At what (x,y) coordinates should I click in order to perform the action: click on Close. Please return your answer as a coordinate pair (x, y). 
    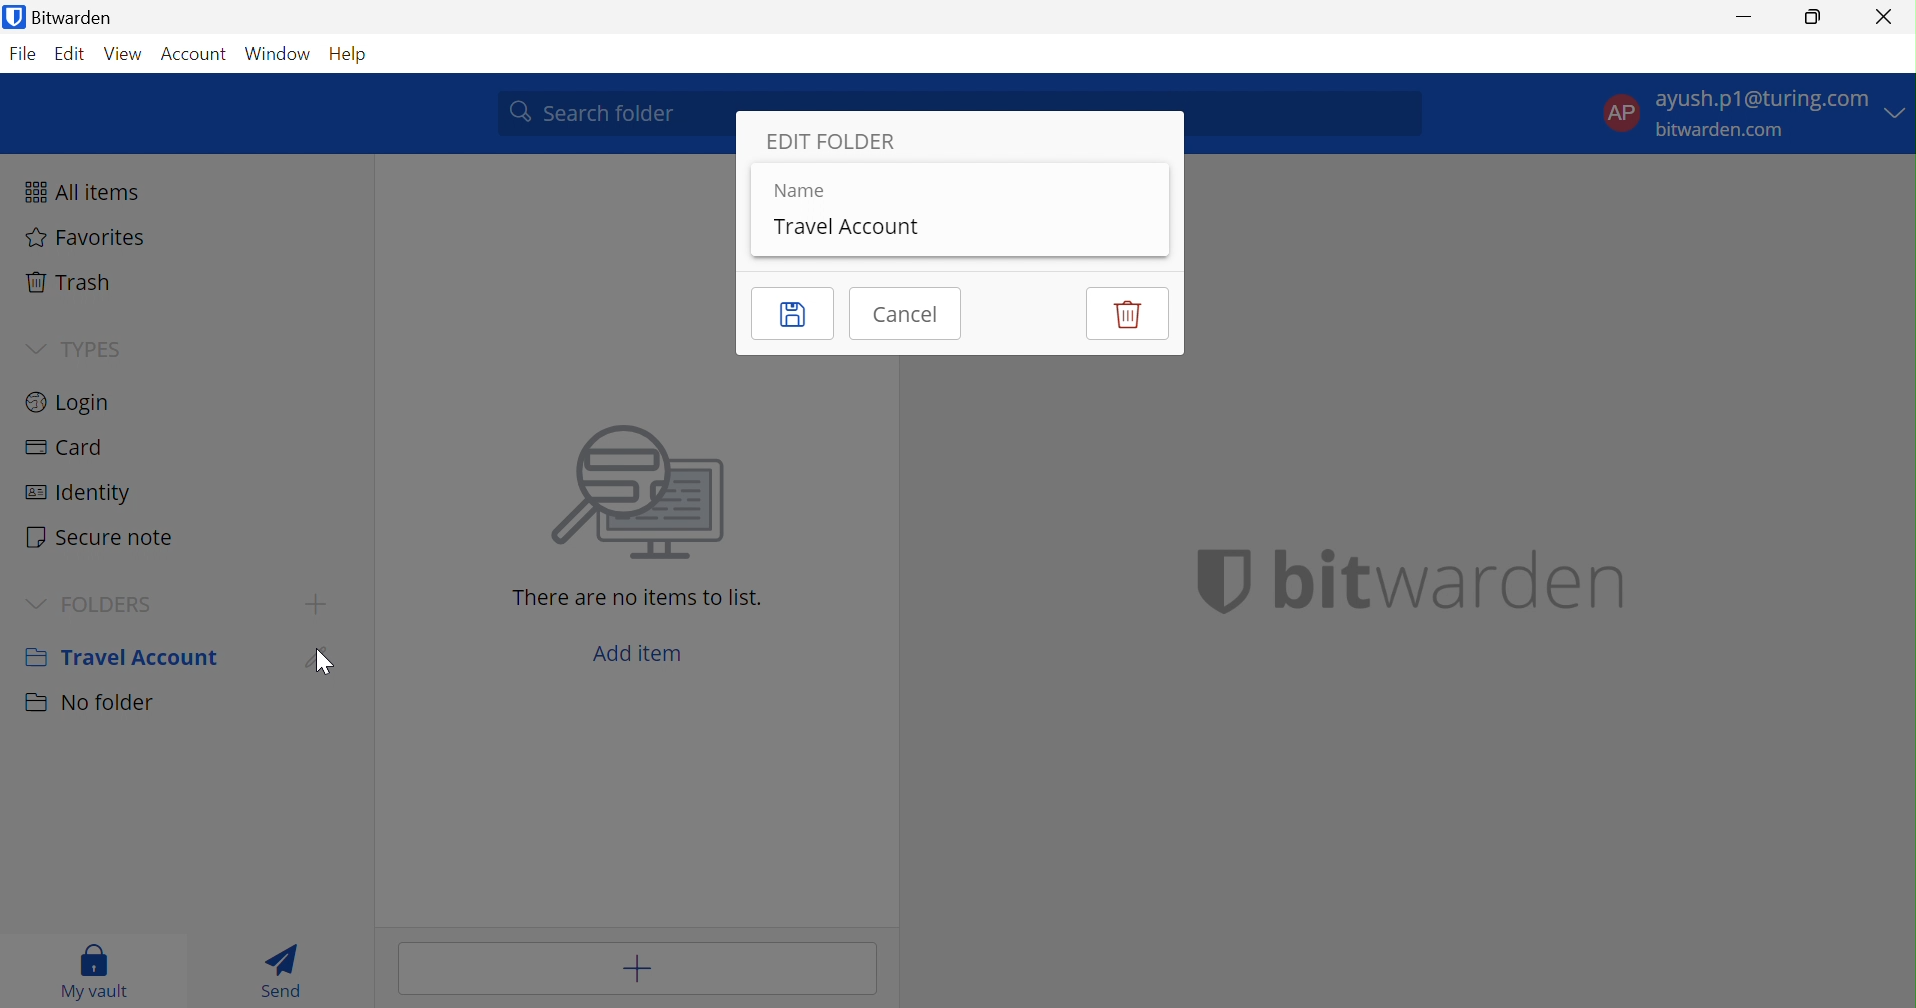
    Looking at the image, I should click on (1884, 16).